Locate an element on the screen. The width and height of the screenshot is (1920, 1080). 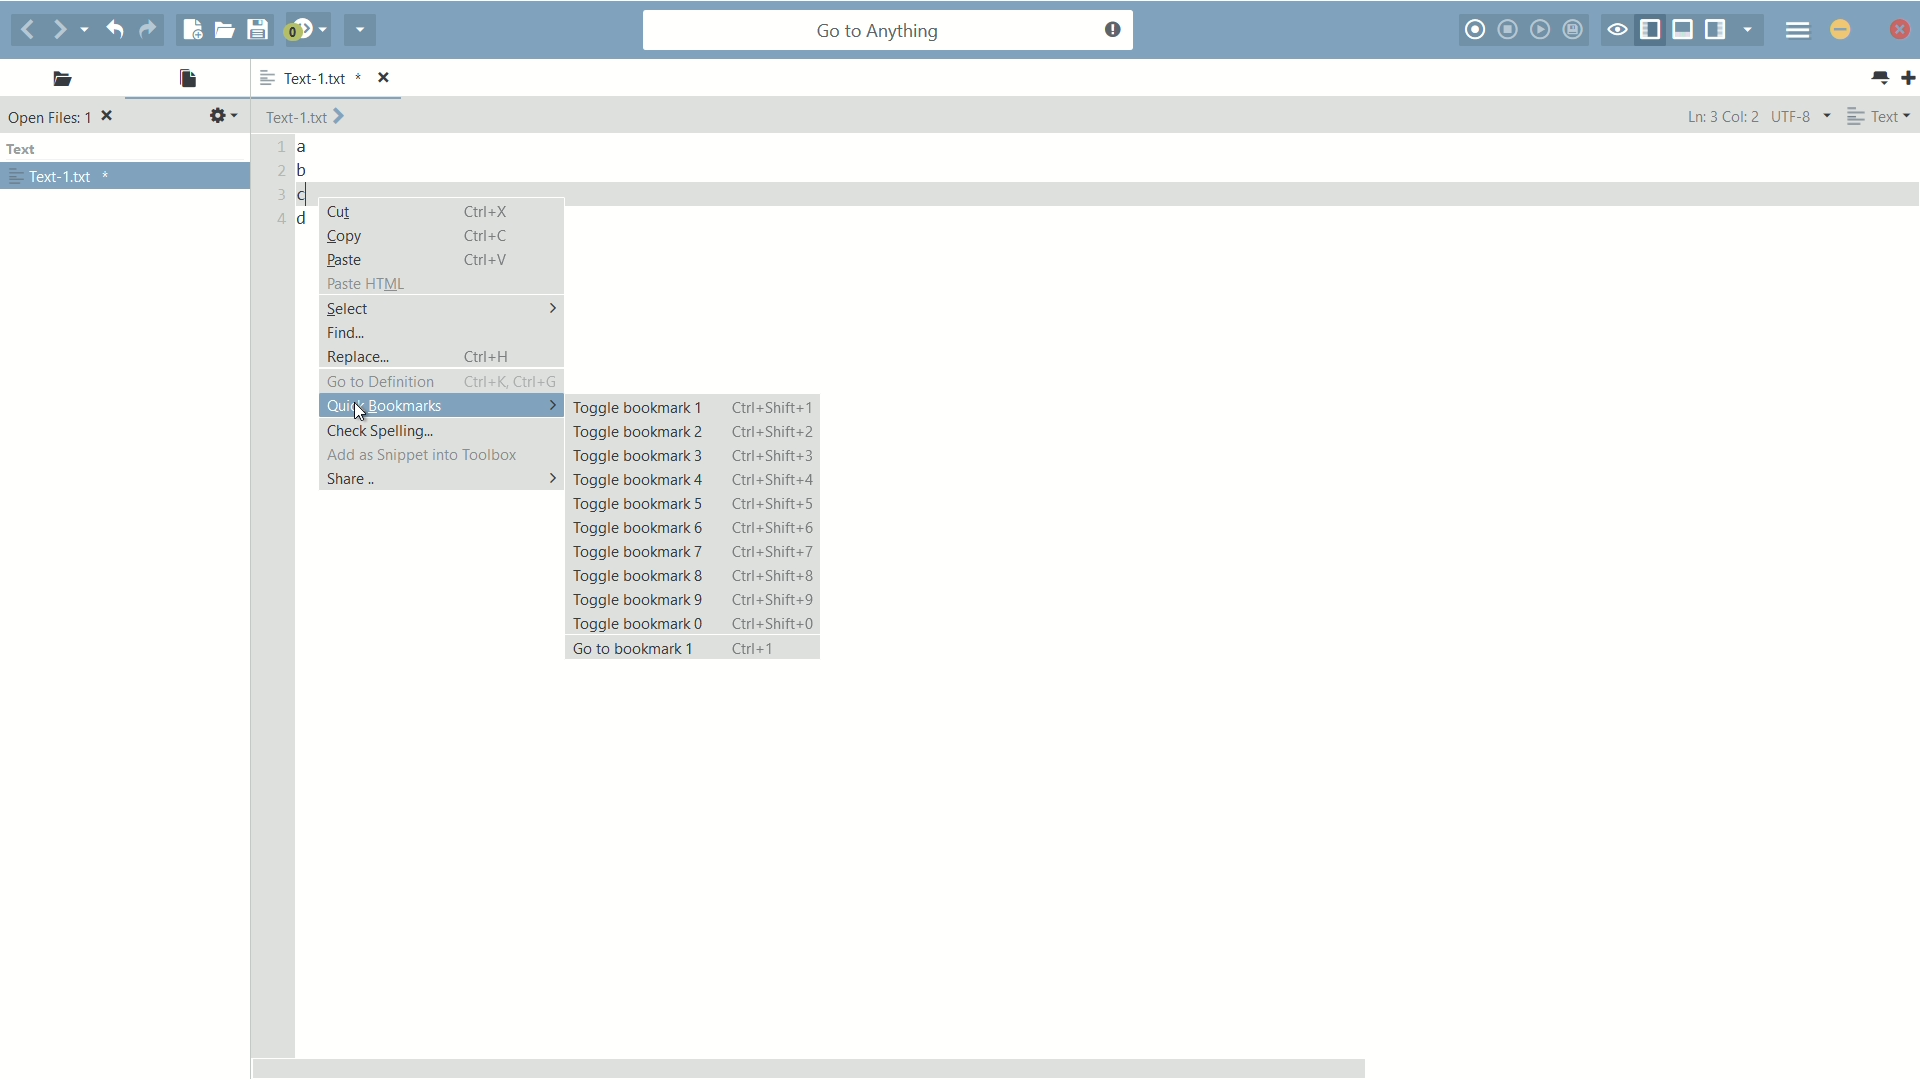
replace is located at coordinates (441, 357).